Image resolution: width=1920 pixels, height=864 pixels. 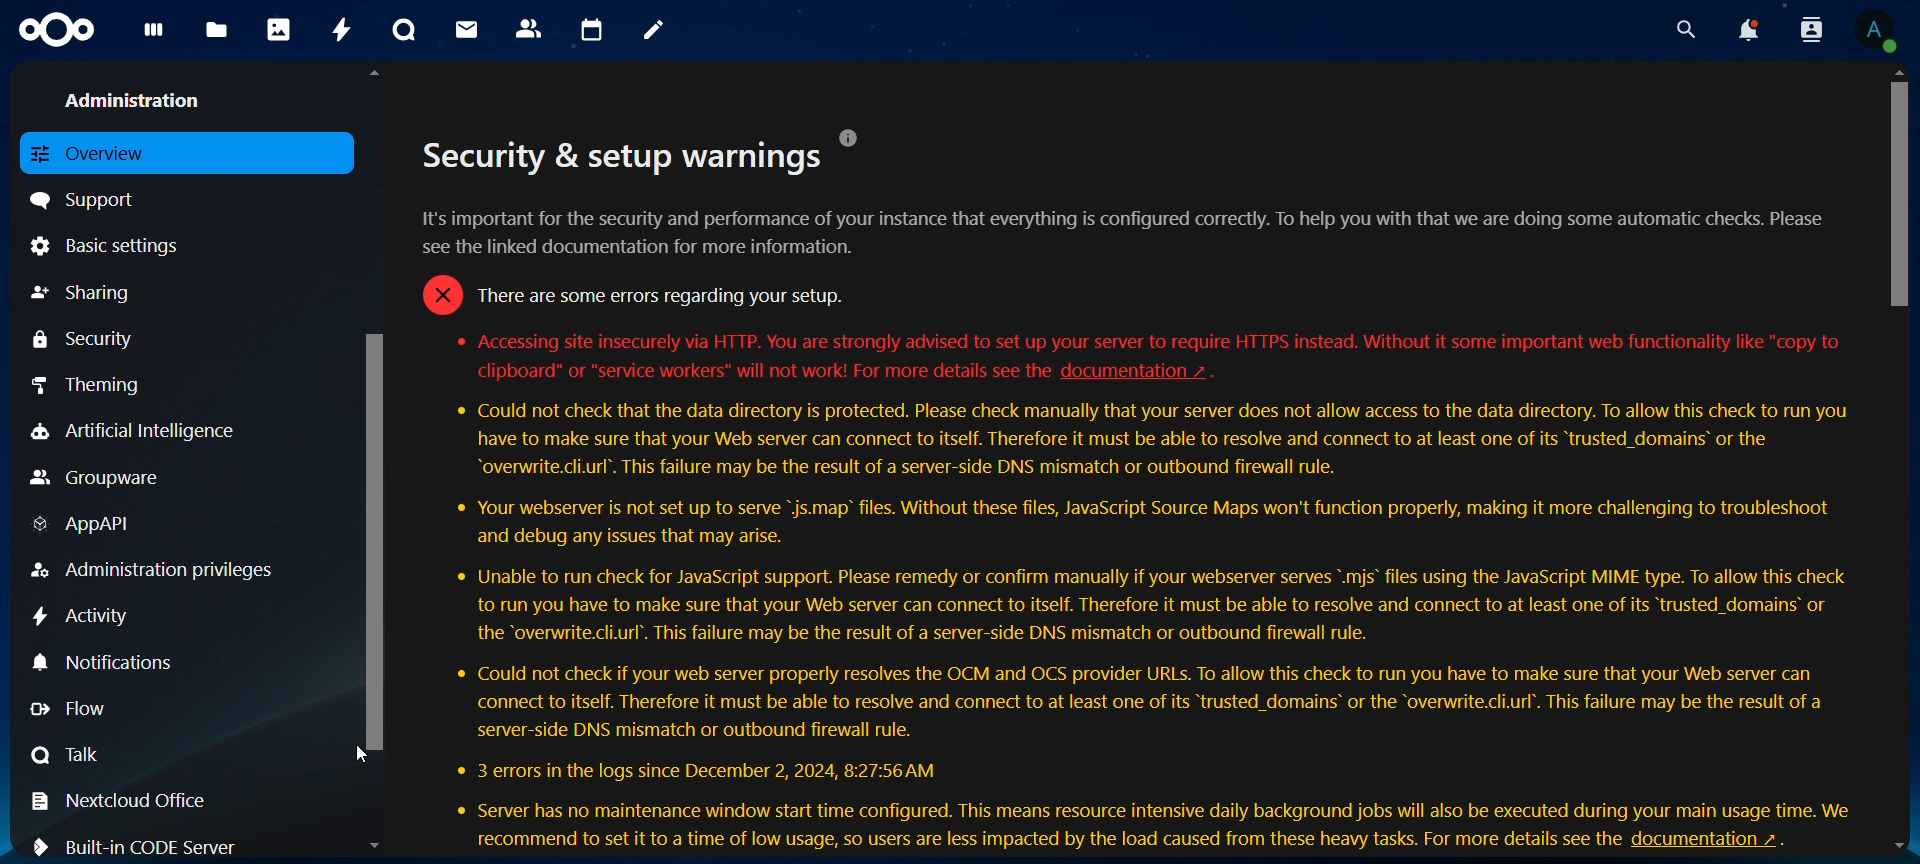 I want to click on cursor, so click(x=362, y=755).